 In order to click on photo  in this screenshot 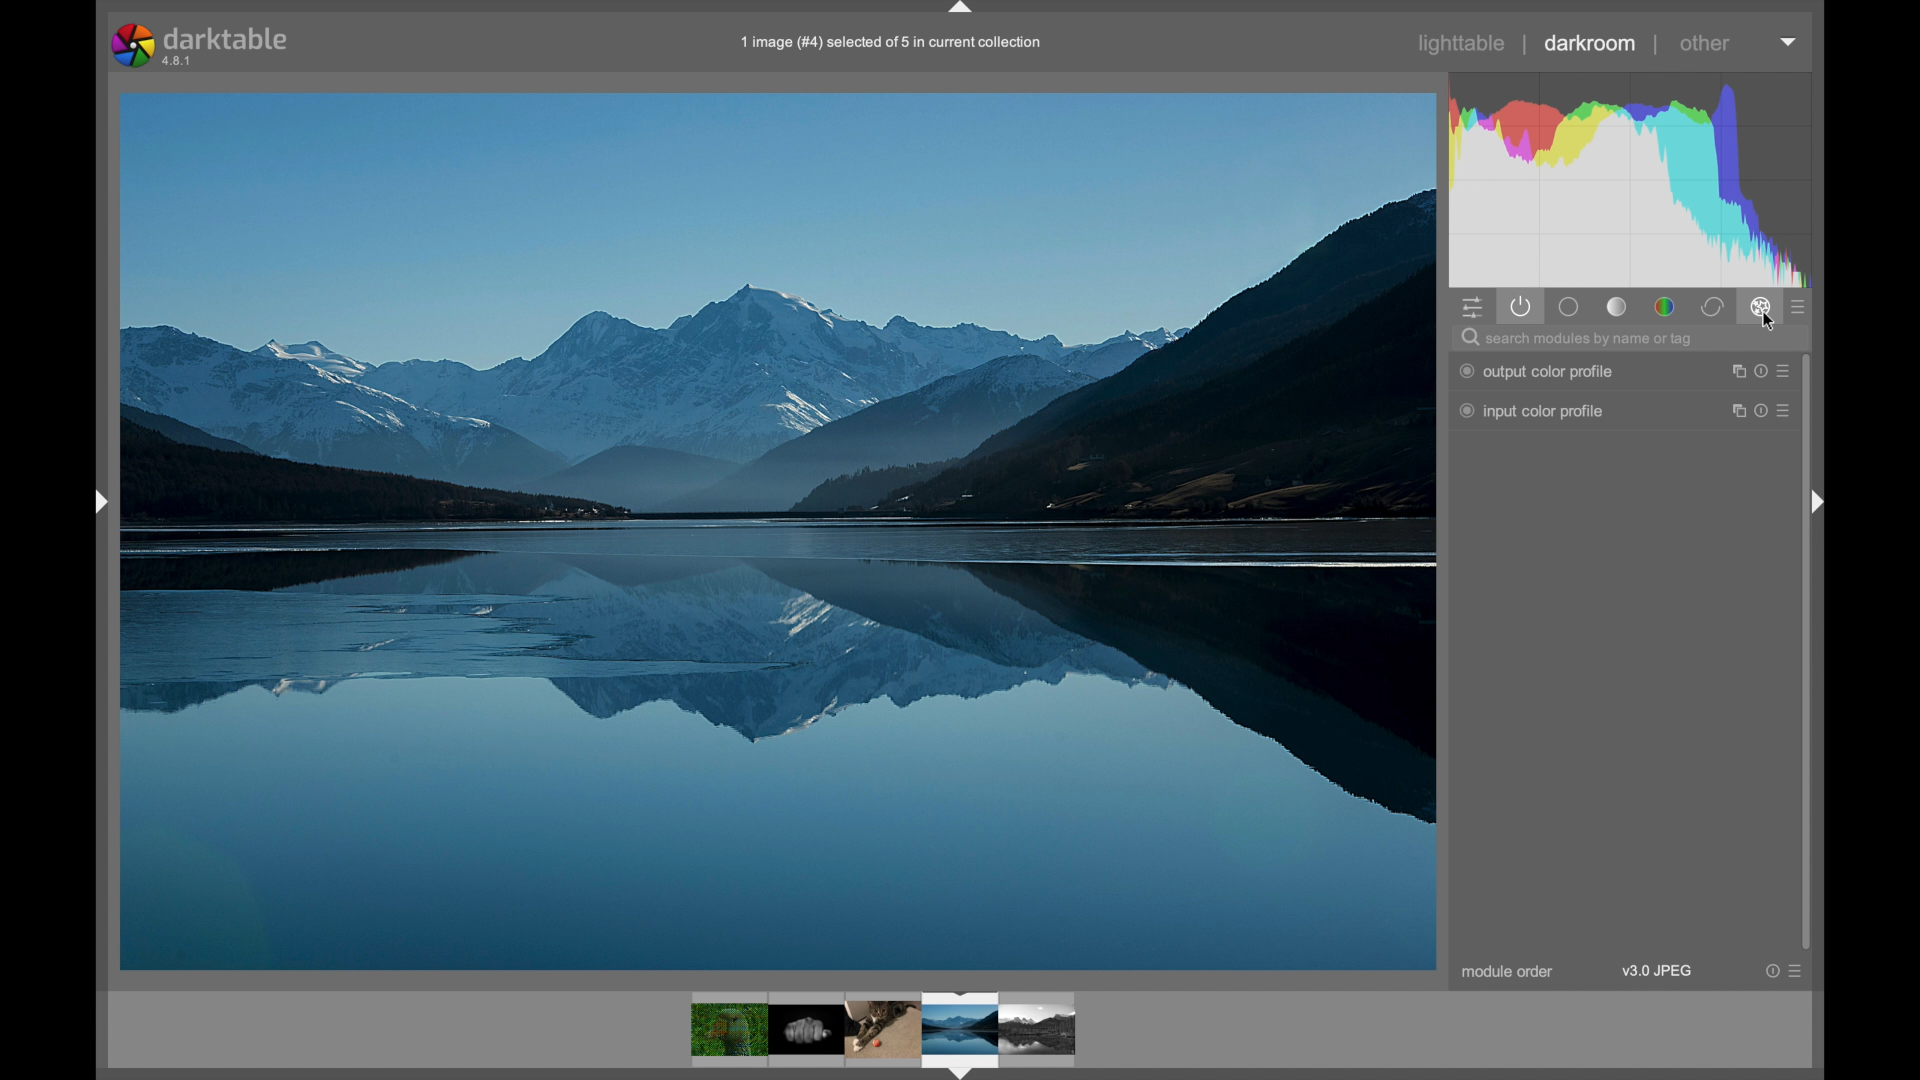, I will do `click(778, 529)`.